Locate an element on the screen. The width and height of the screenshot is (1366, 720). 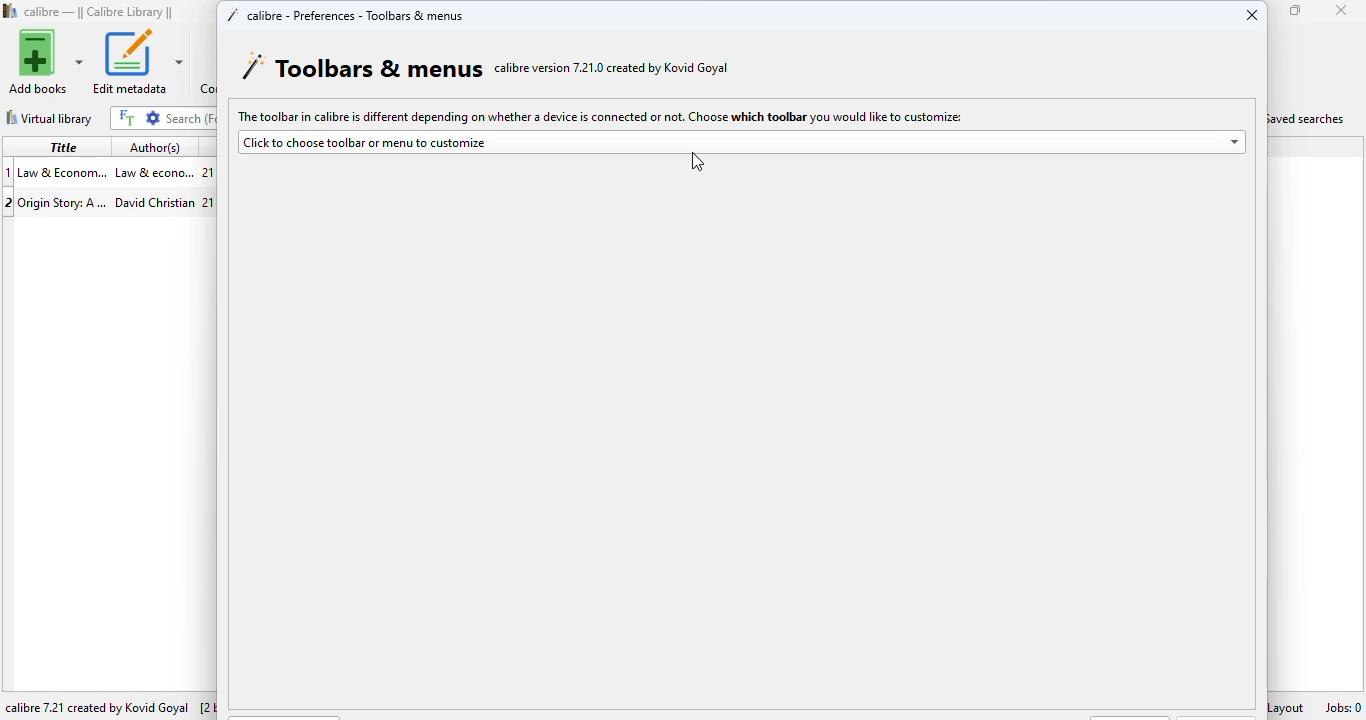
calibre version 7.21.0 created by Kovid Goyal is located at coordinates (612, 67).